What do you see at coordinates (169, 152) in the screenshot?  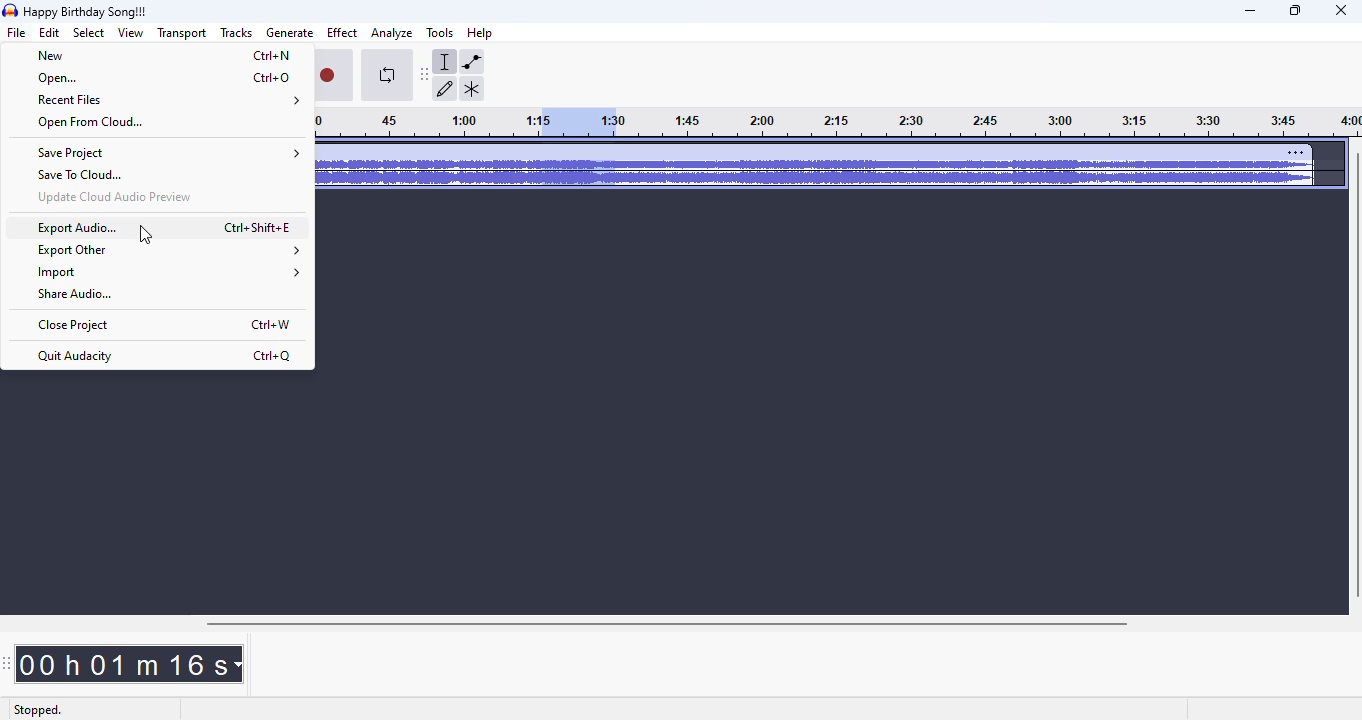 I see `save project` at bounding box center [169, 152].